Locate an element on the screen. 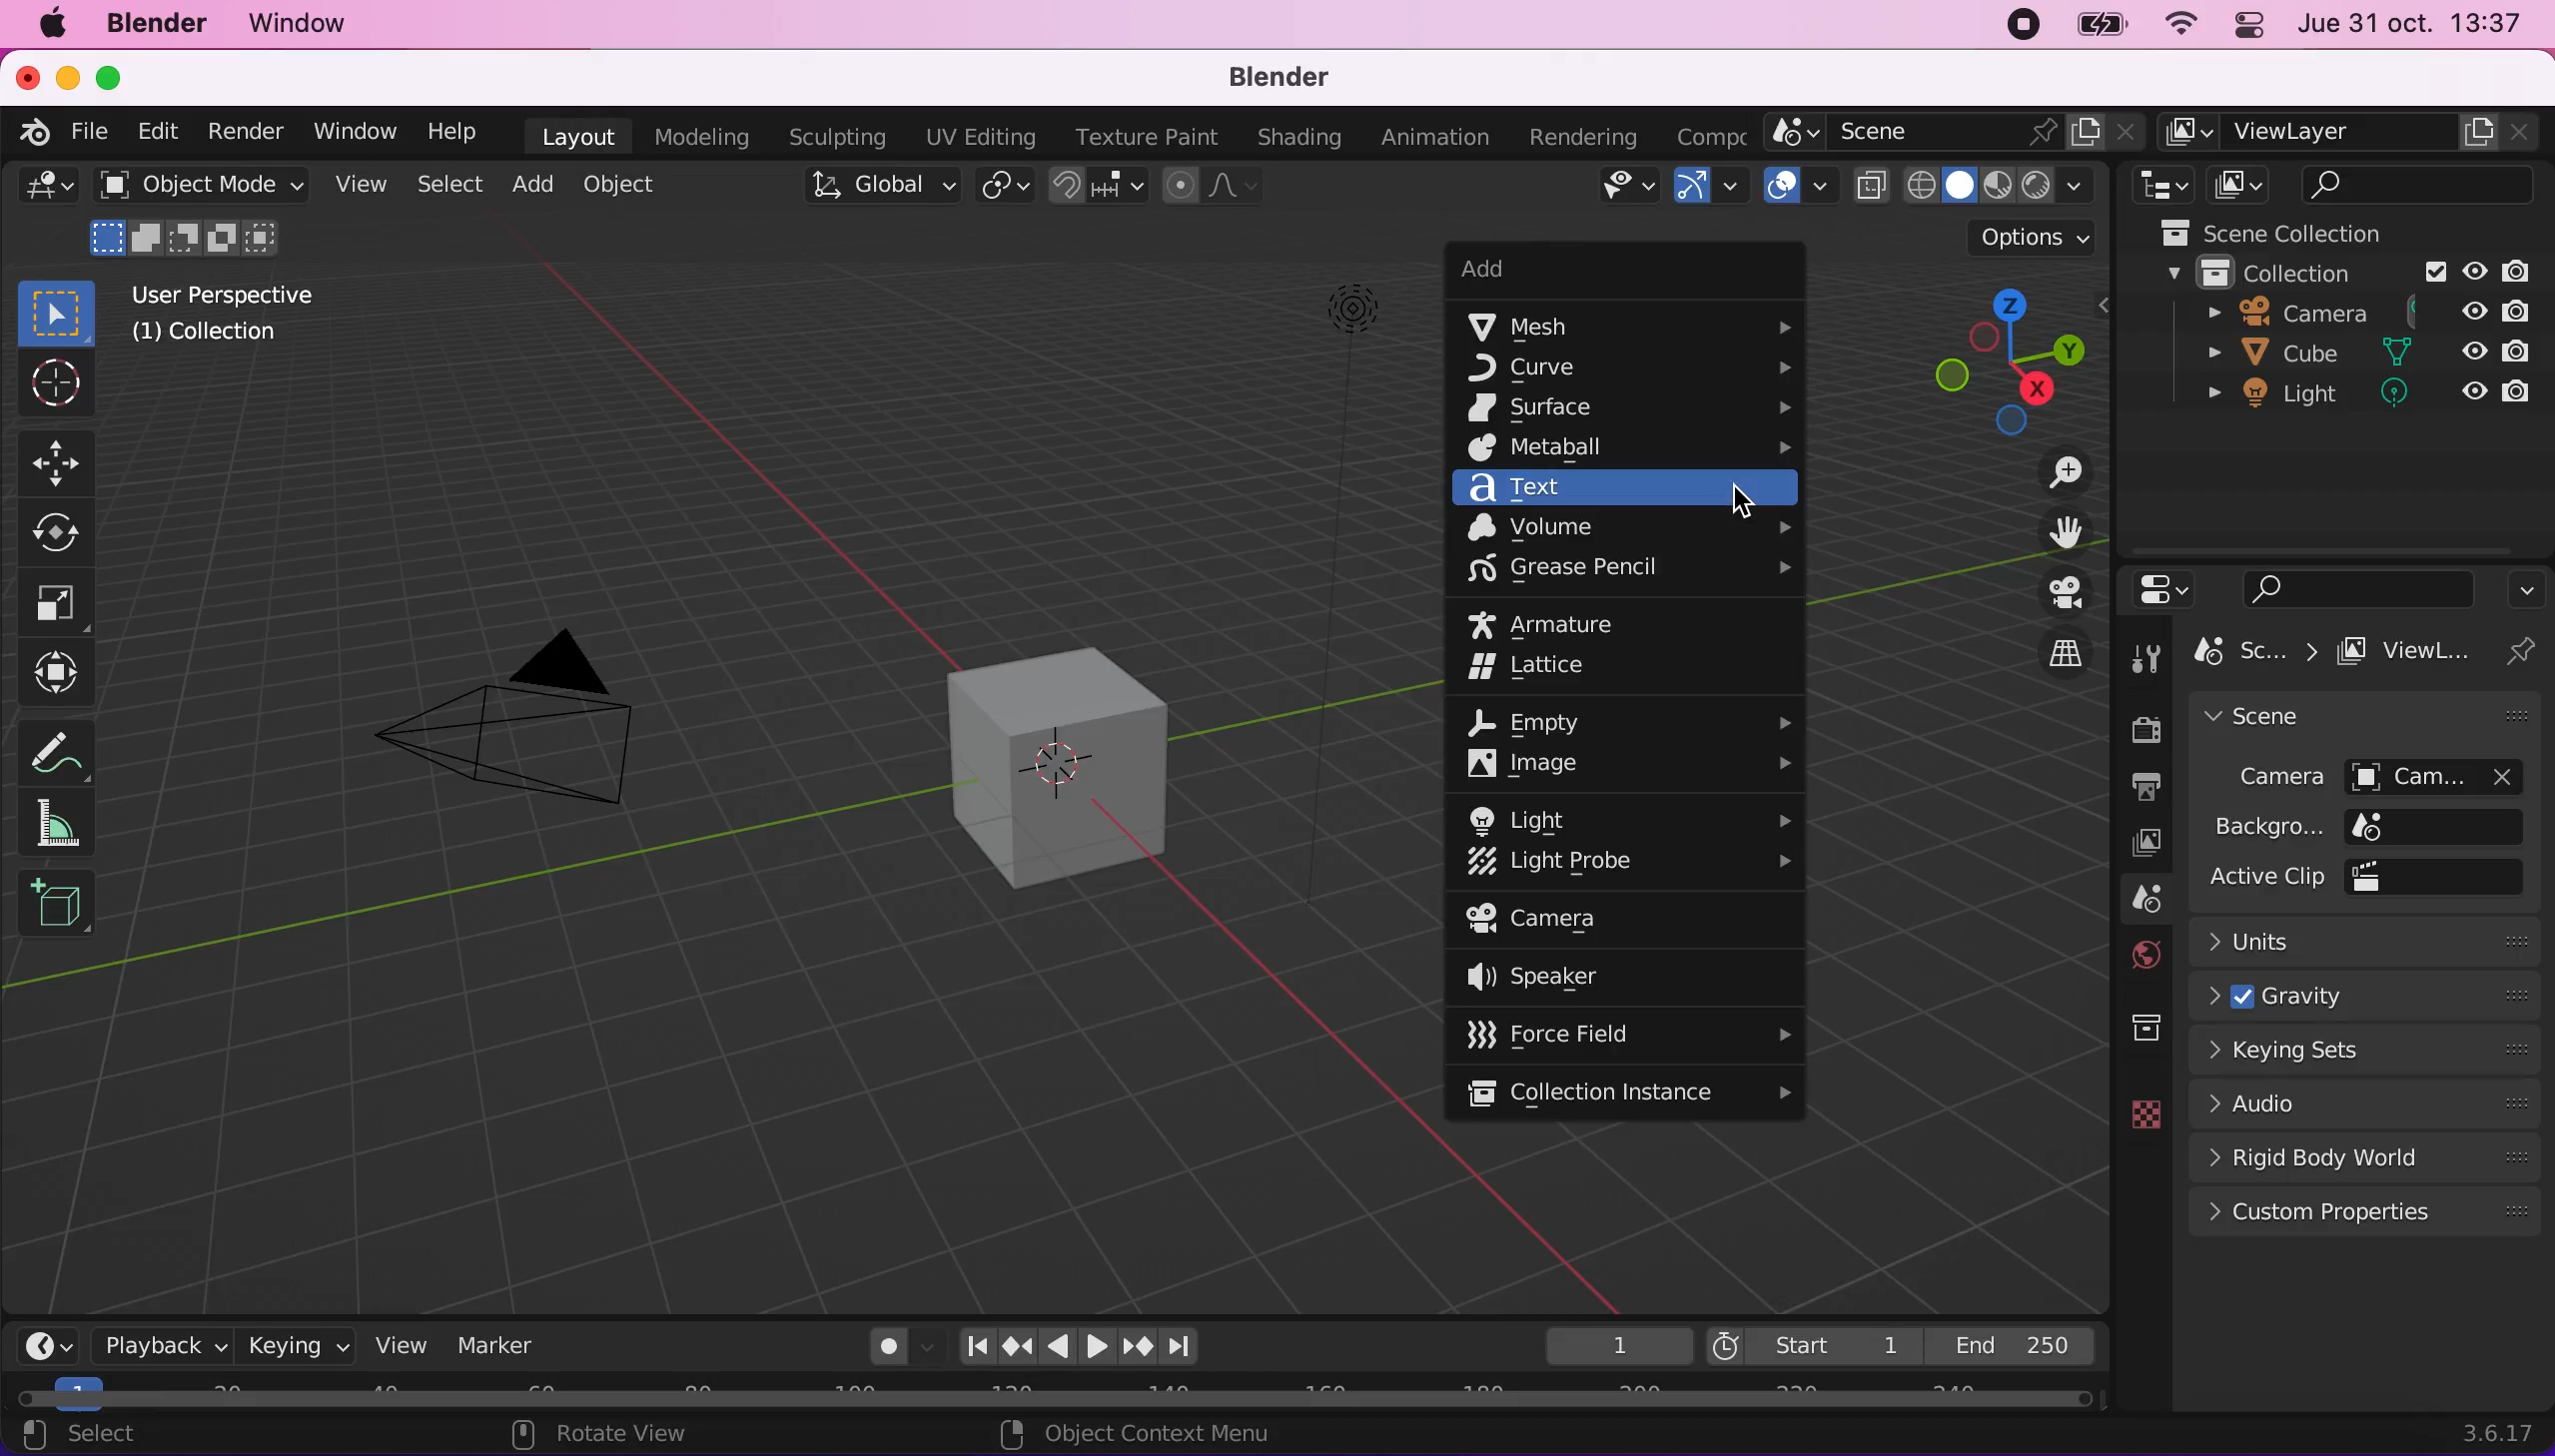 This screenshot has height=1456, width=2555. end 250 is located at coordinates (2022, 1346).